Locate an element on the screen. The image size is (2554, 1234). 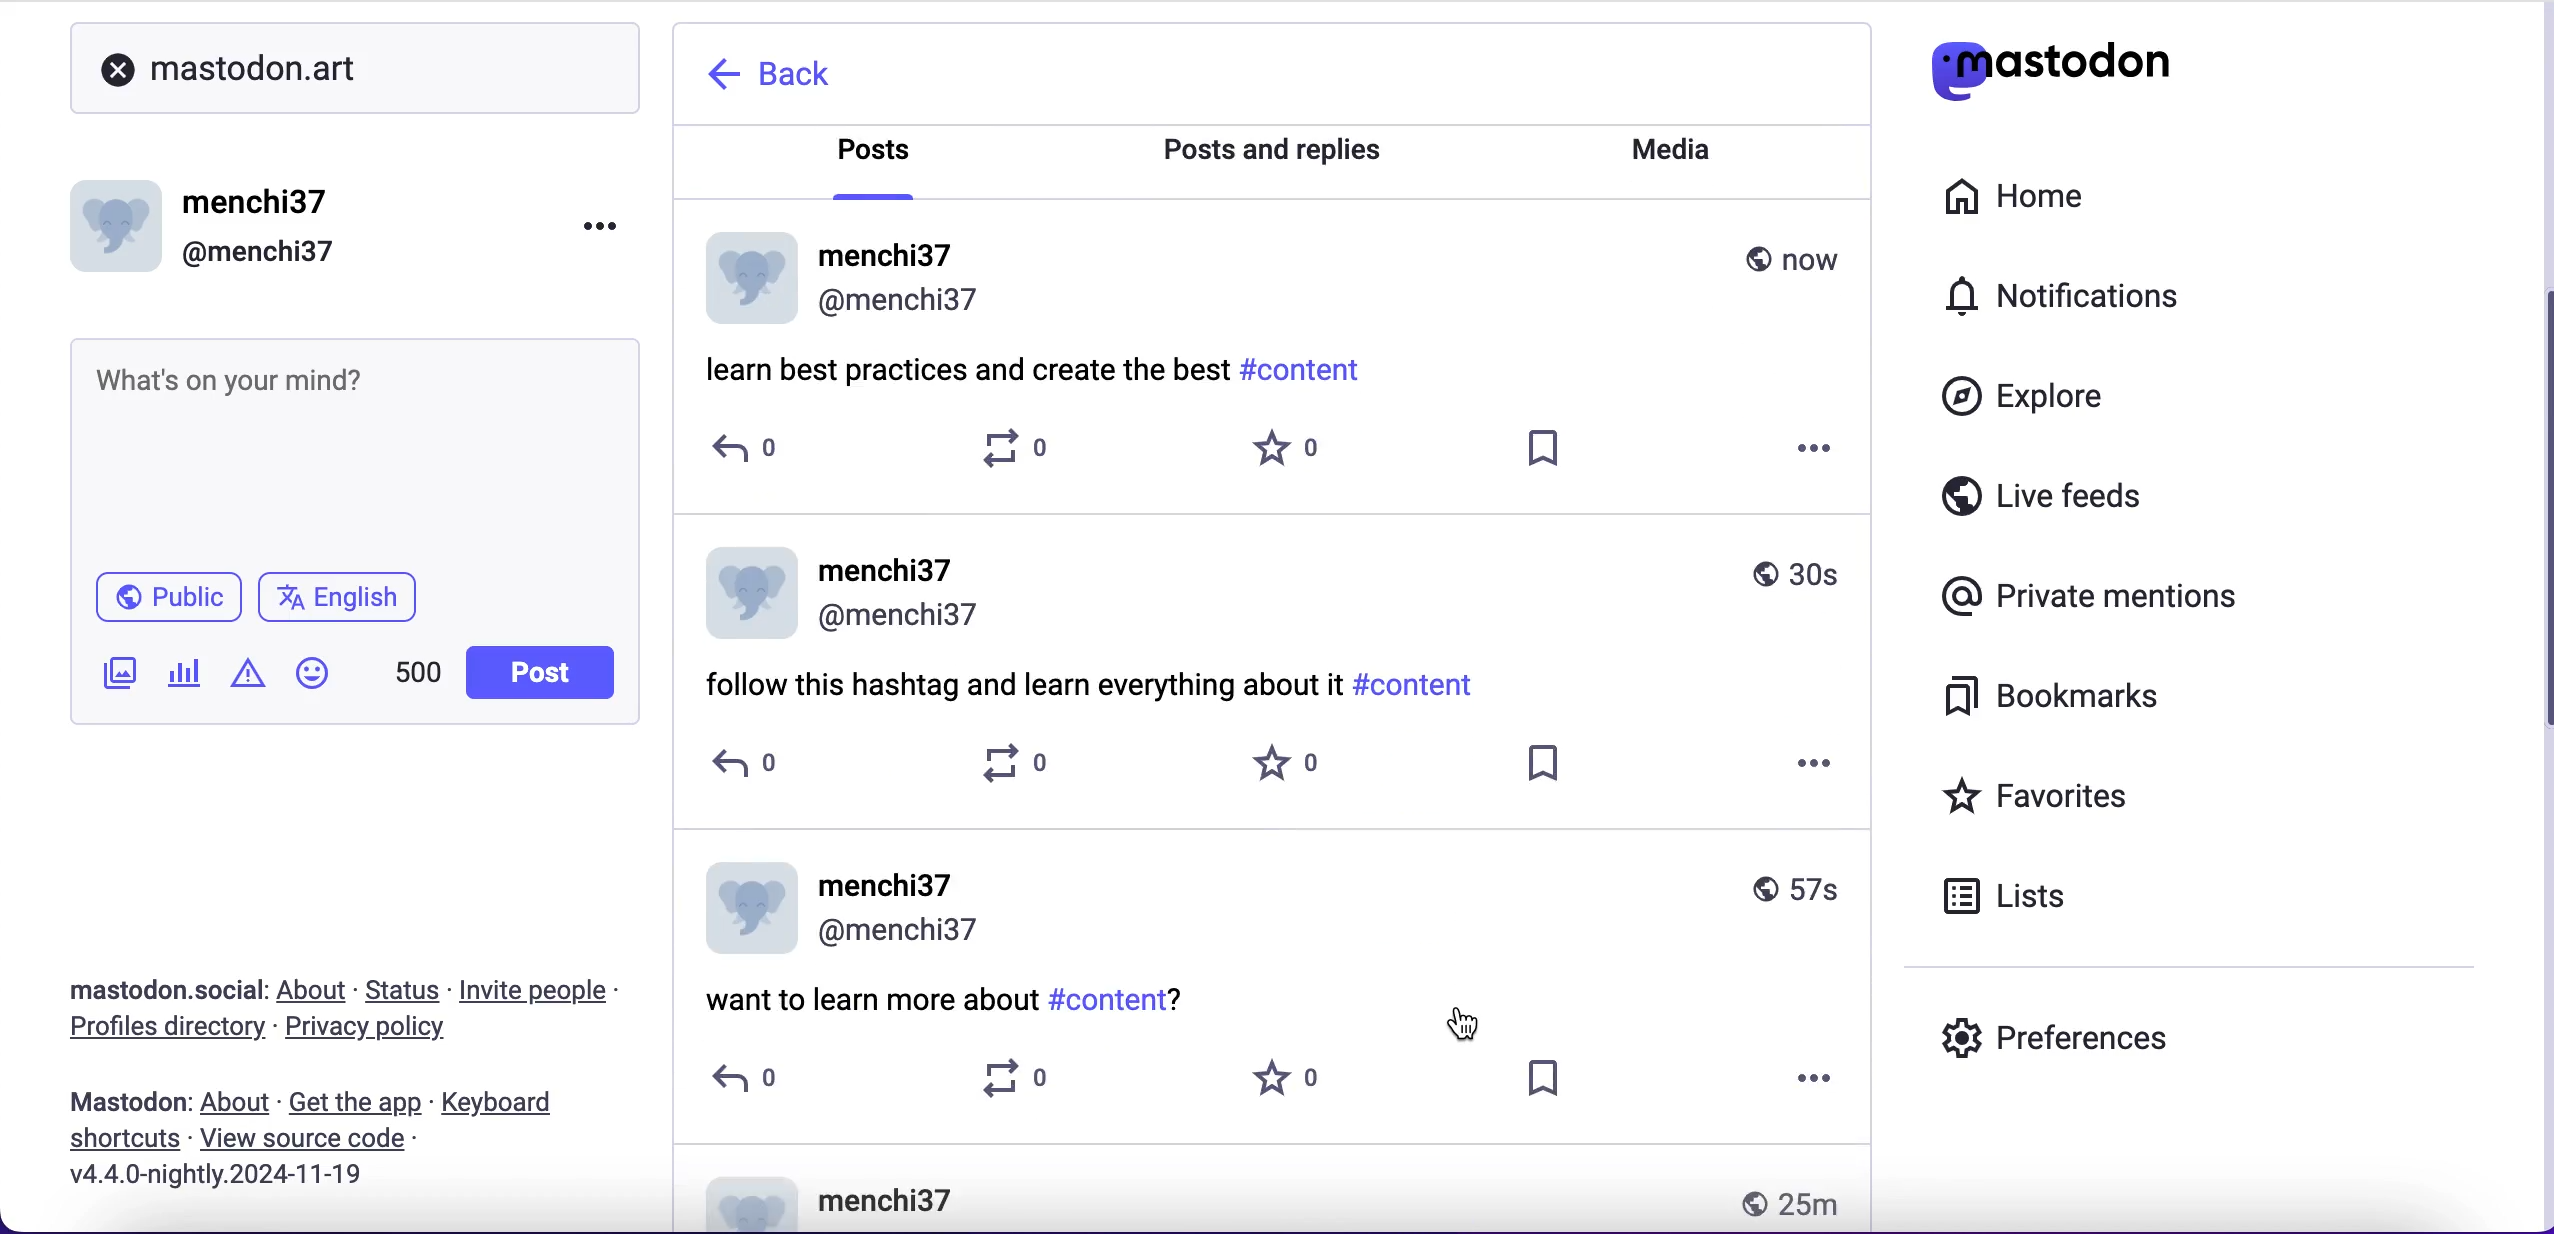
save is located at coordinates (1536, 450).